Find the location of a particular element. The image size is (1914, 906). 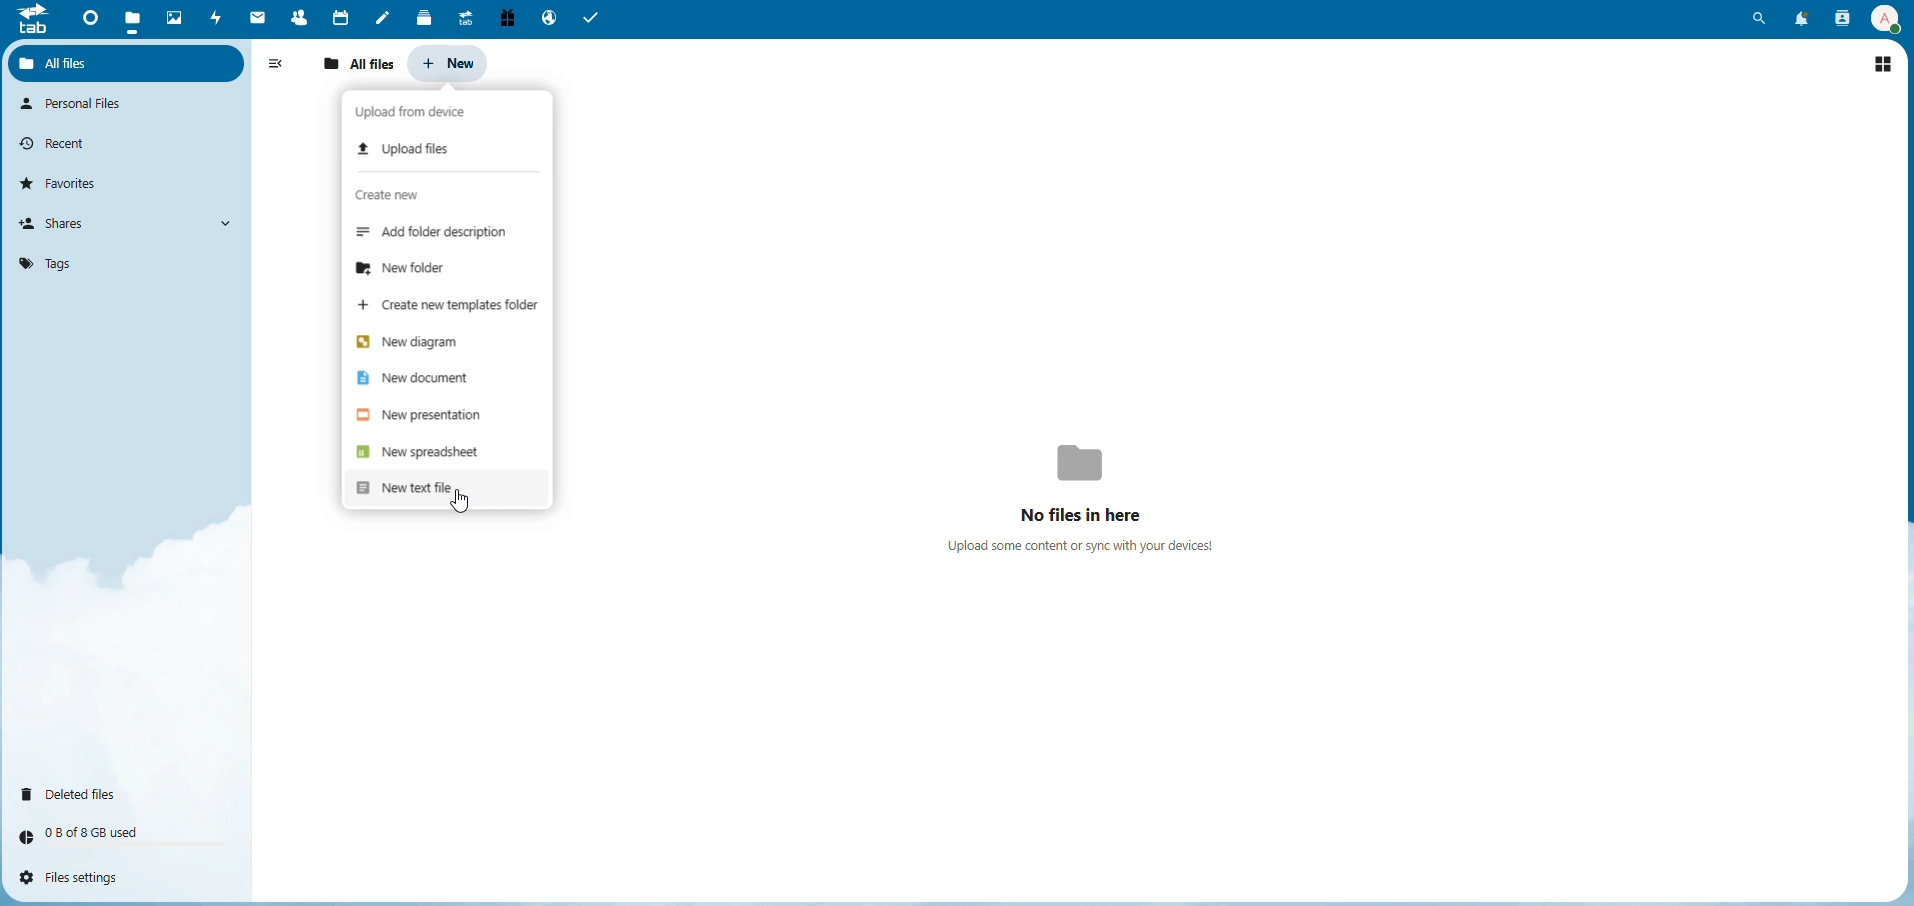

Notes is located at coordinates (383, 17).